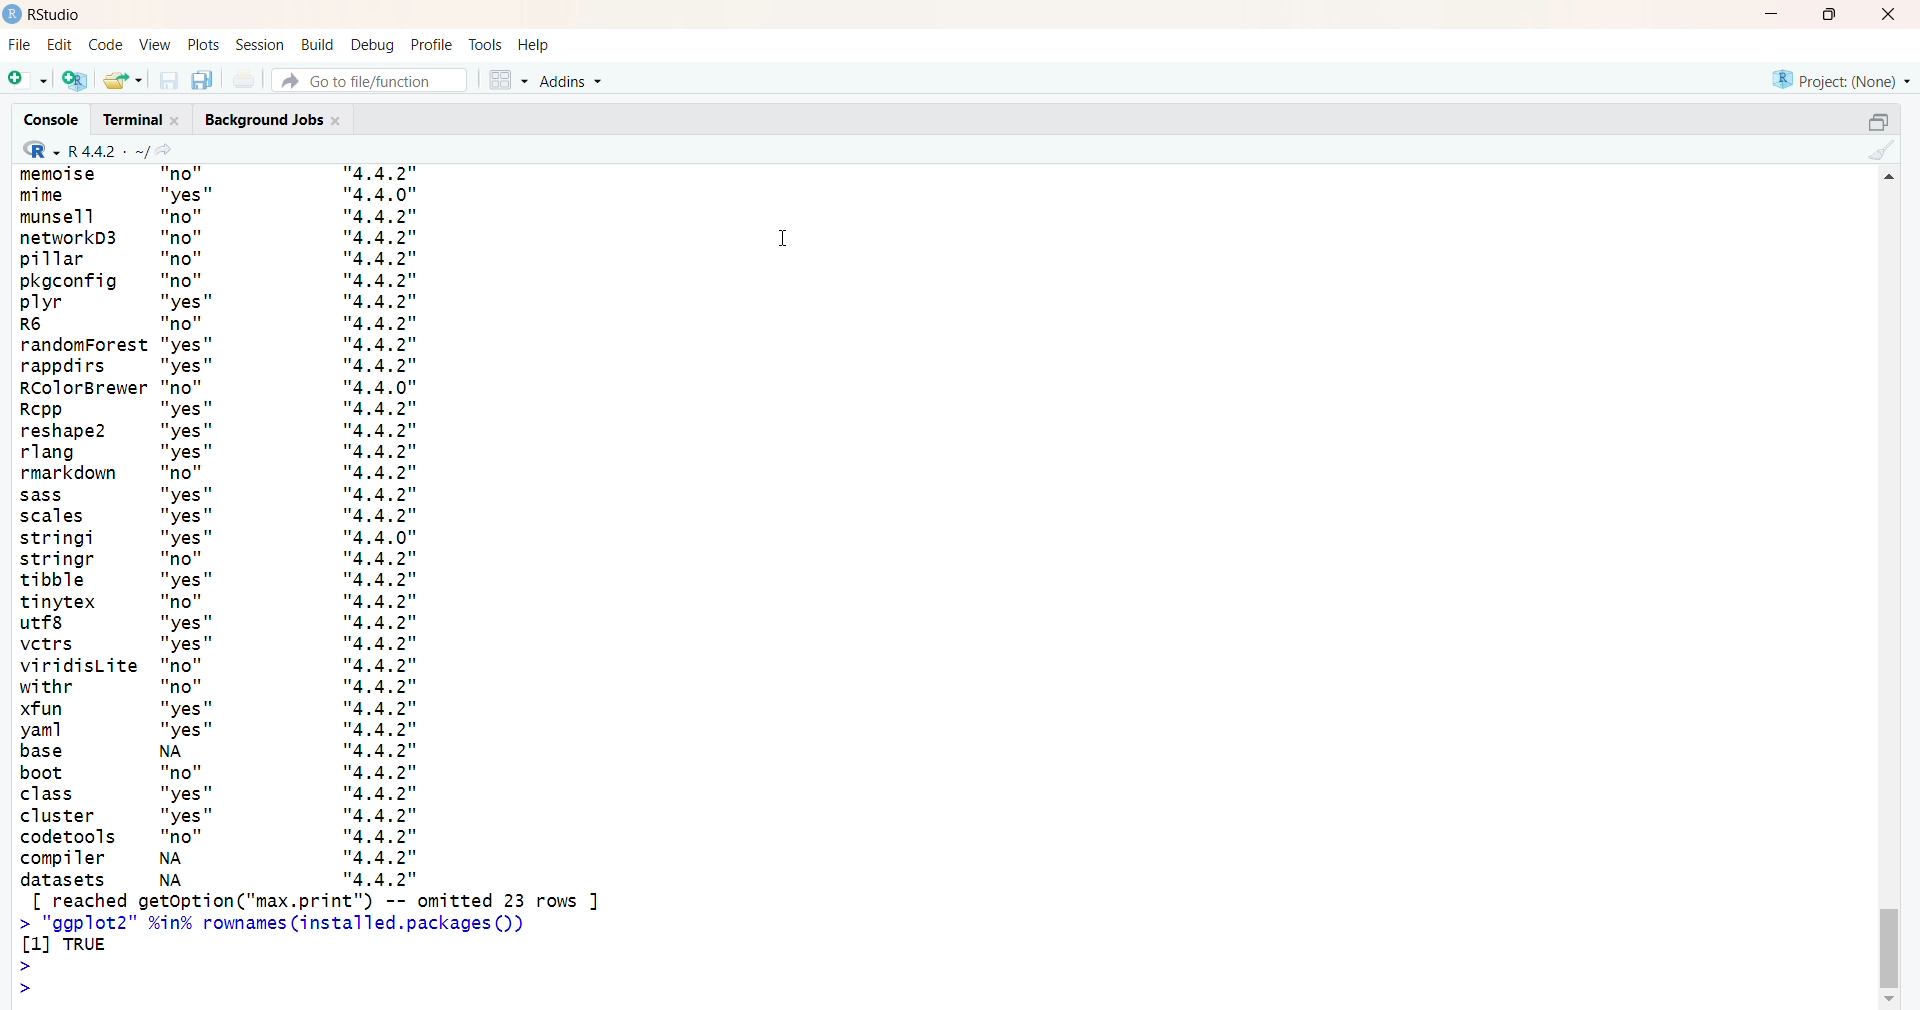 This screenshot has height=1010, width=1920. What do you see at coordinates (535, 44) in the screenshot?
I see `help` at bounding box center [535, 44].